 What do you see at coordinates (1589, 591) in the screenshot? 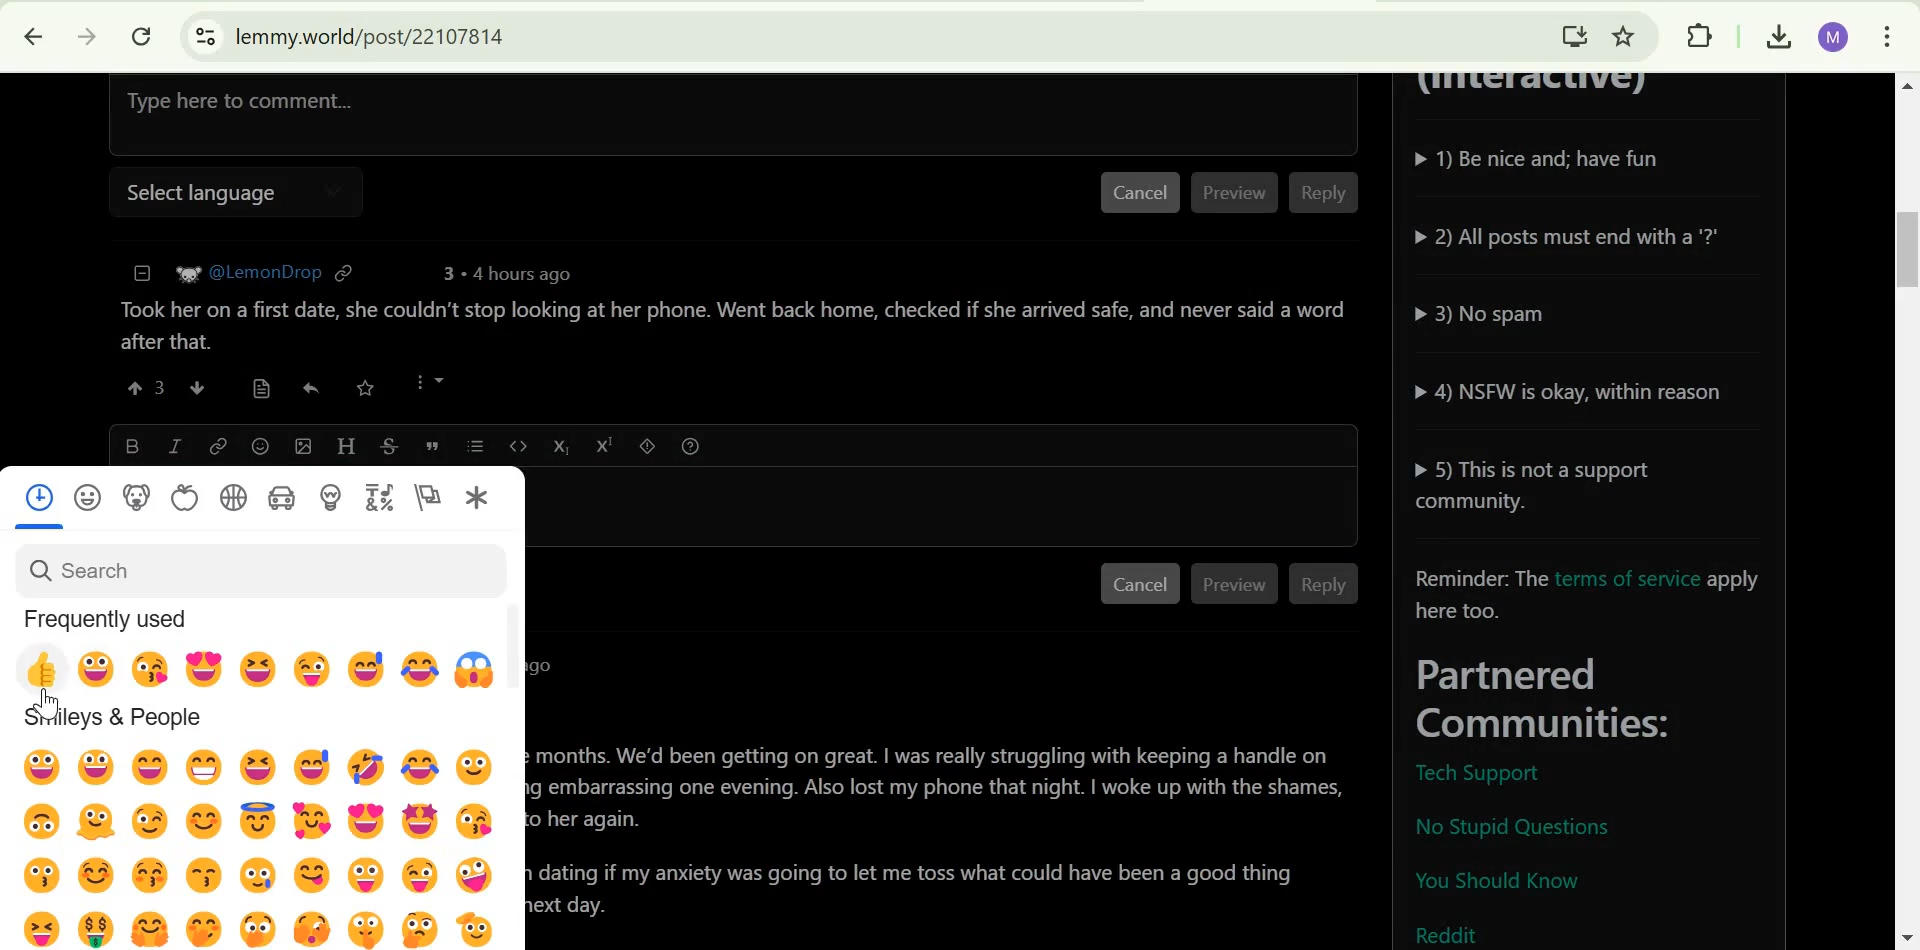
I see `Reminder: The terms of service apply here too.` at bounding box center [1589, 591].